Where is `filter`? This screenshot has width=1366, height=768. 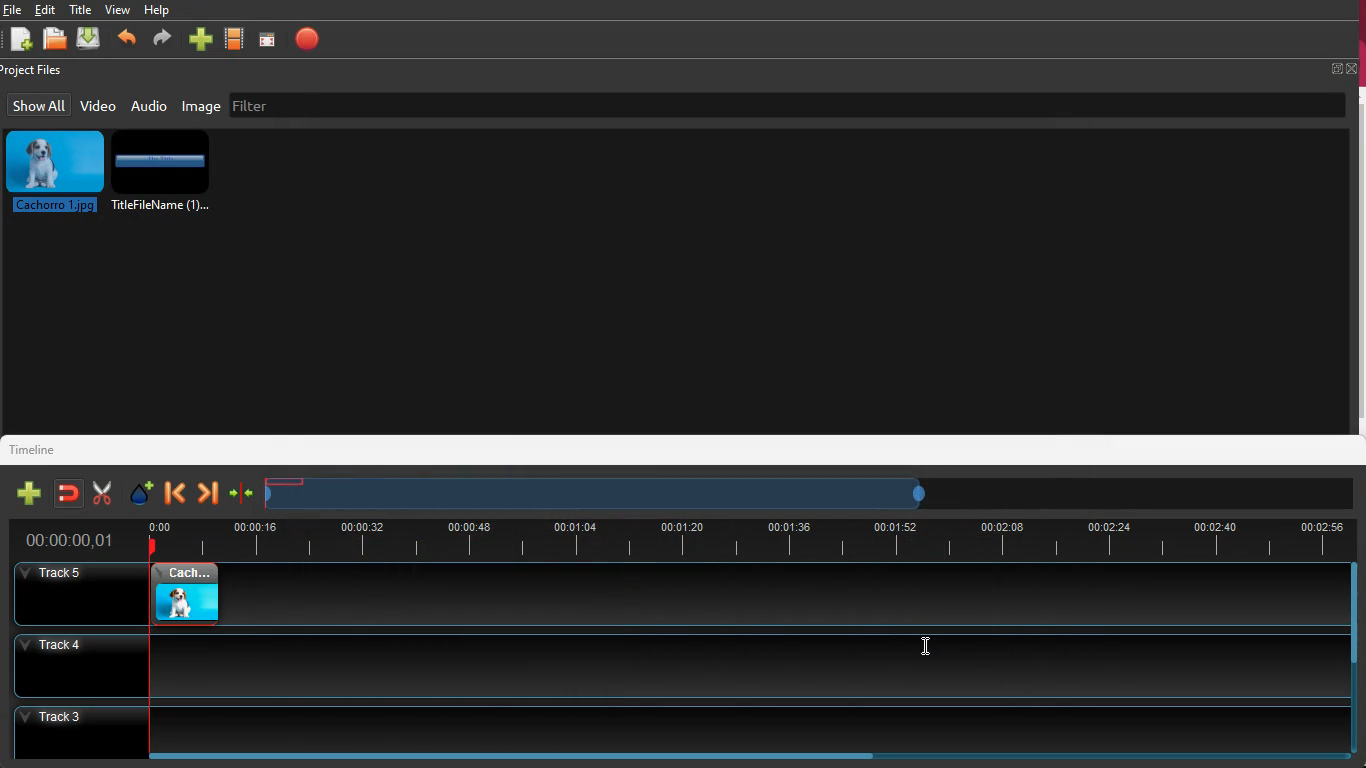
filter is located at coordinates (359, 103).